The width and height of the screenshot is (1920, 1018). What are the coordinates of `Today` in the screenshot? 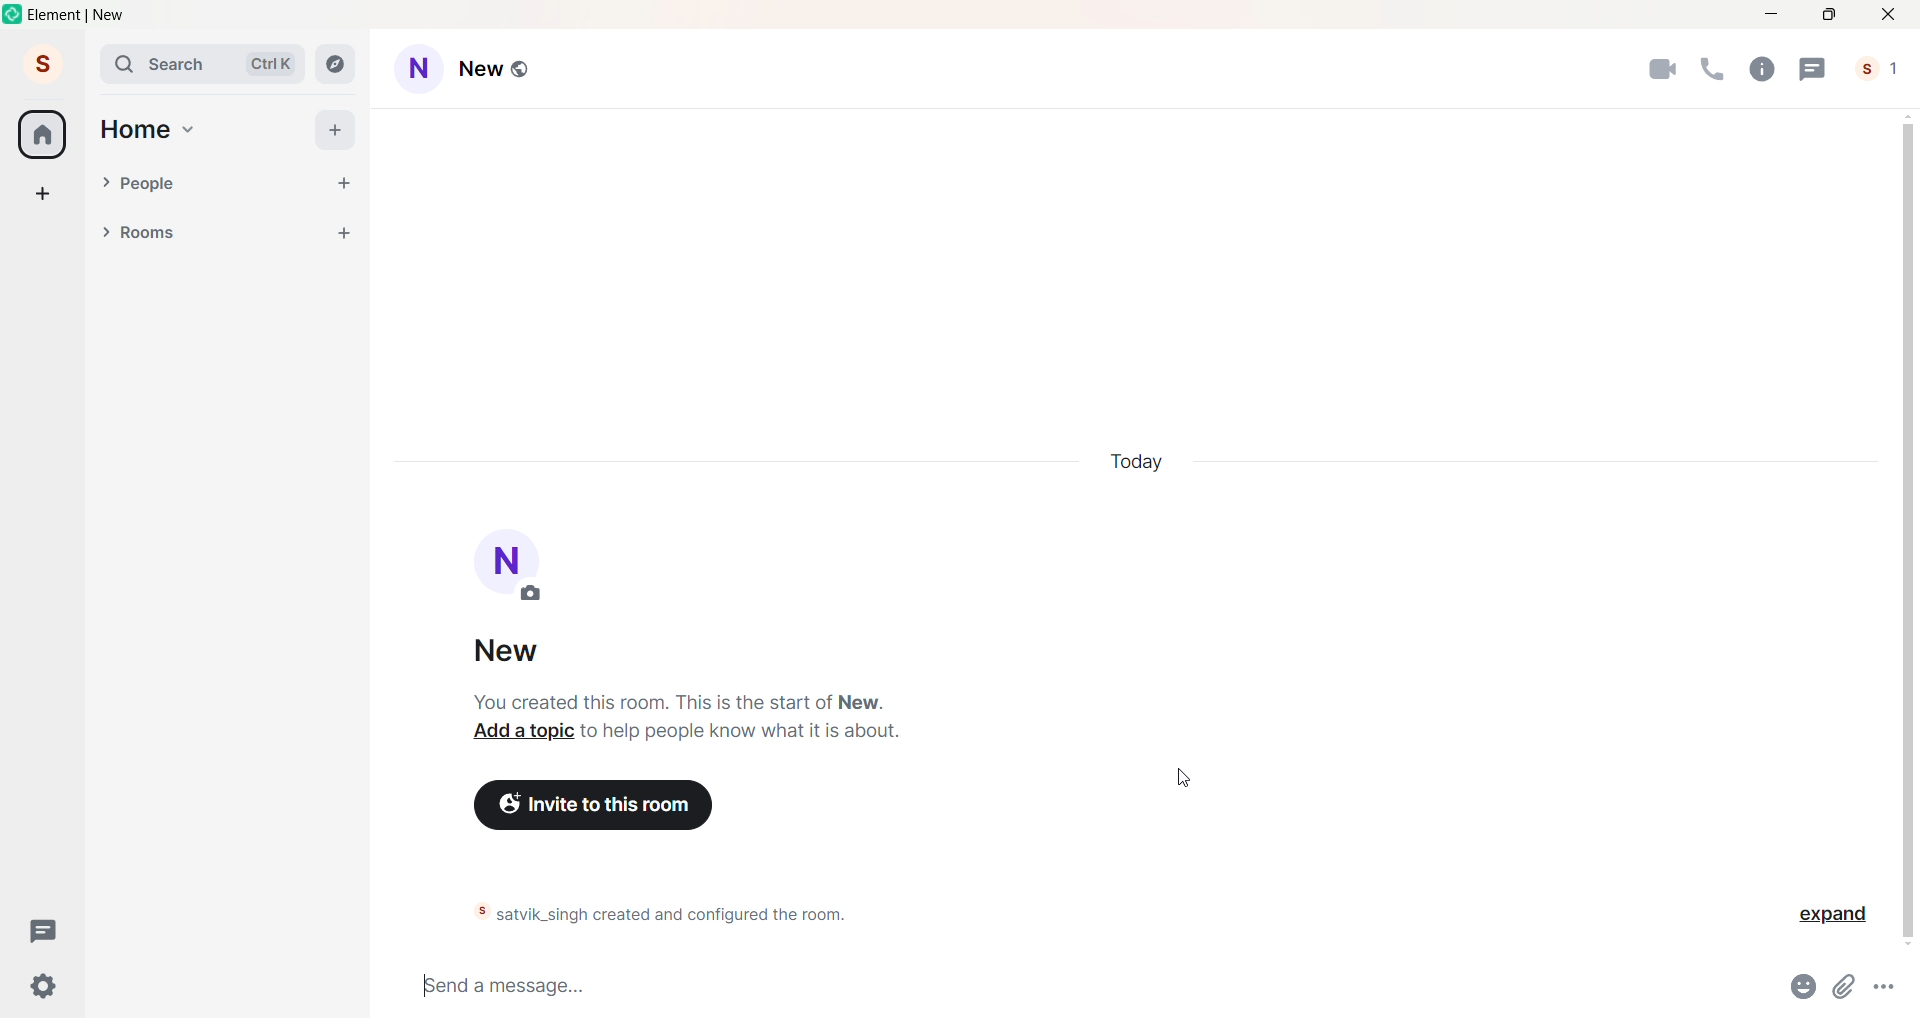 It's located at (1144, 459).